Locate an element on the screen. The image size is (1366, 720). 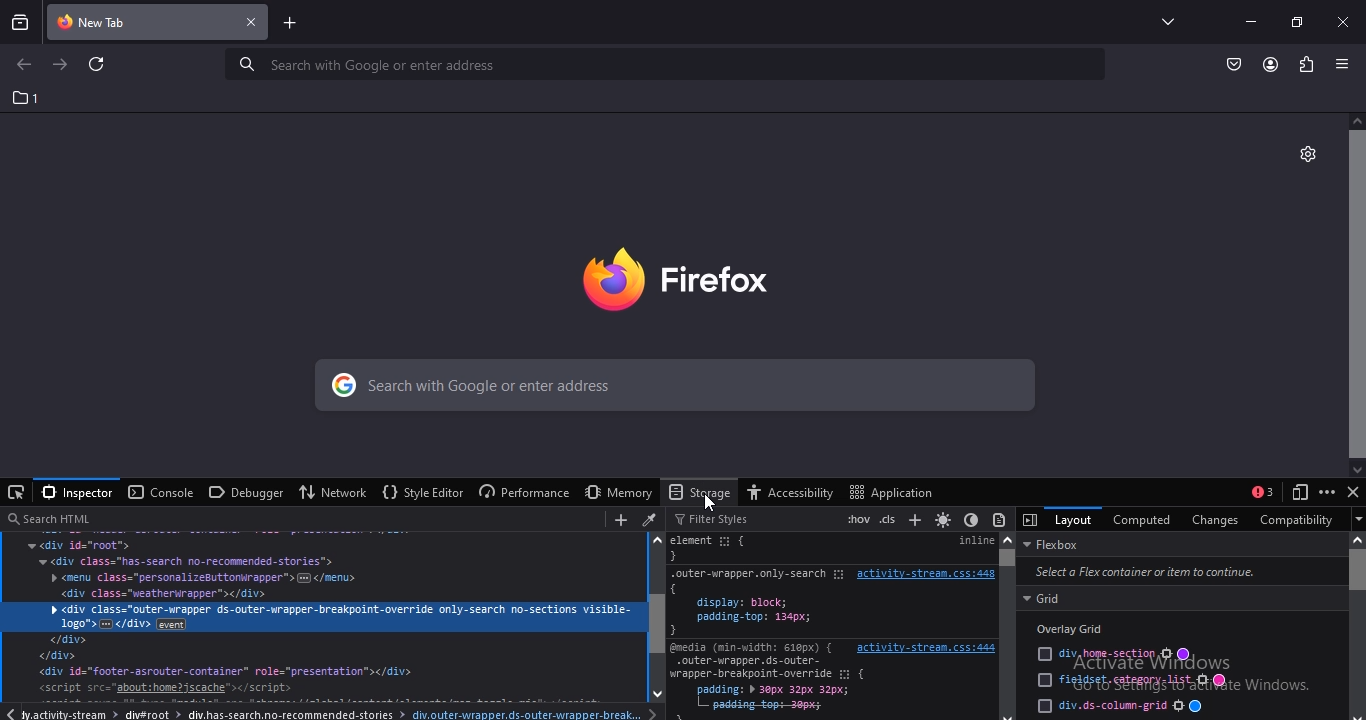
close is located at coordinates (1354, 495).